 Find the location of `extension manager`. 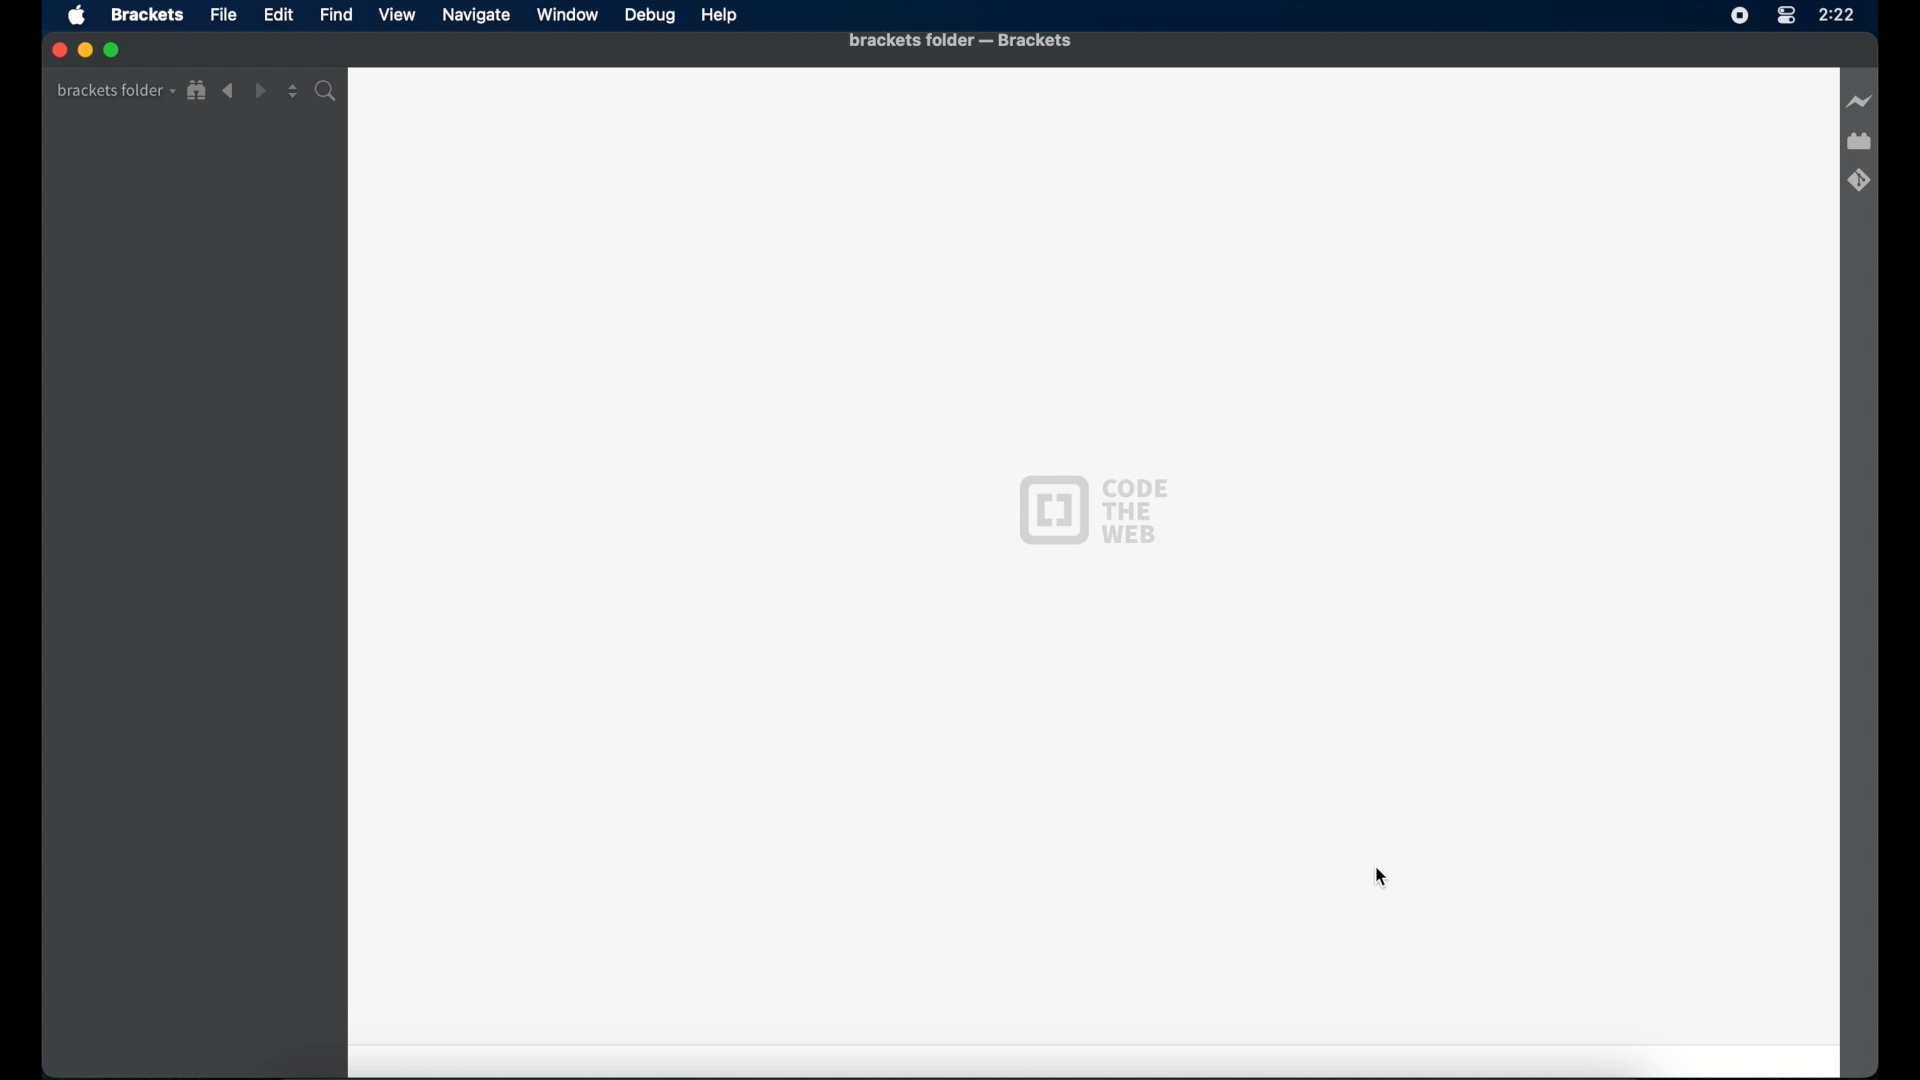

extension manager is located at coordinates (1861, 142).